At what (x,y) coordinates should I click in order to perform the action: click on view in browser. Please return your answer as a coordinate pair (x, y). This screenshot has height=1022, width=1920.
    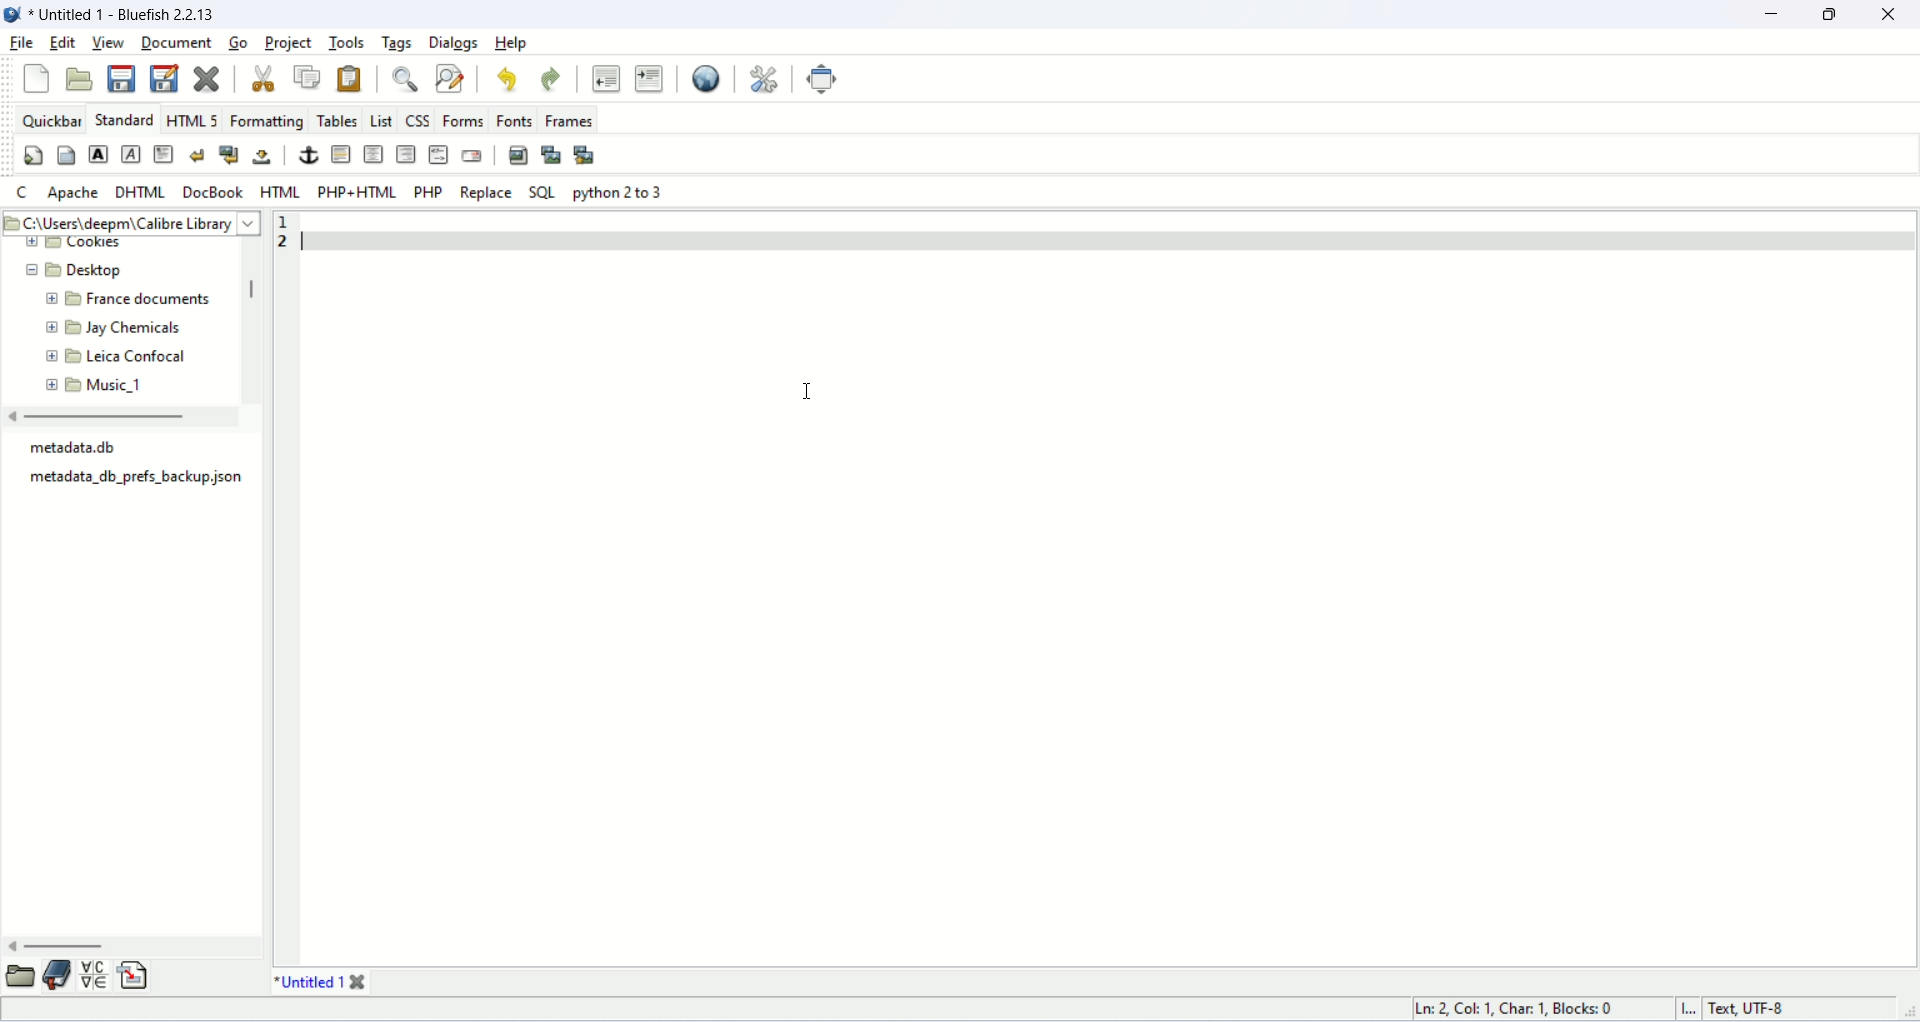
    Looking at the image, I should click on (705, 80).